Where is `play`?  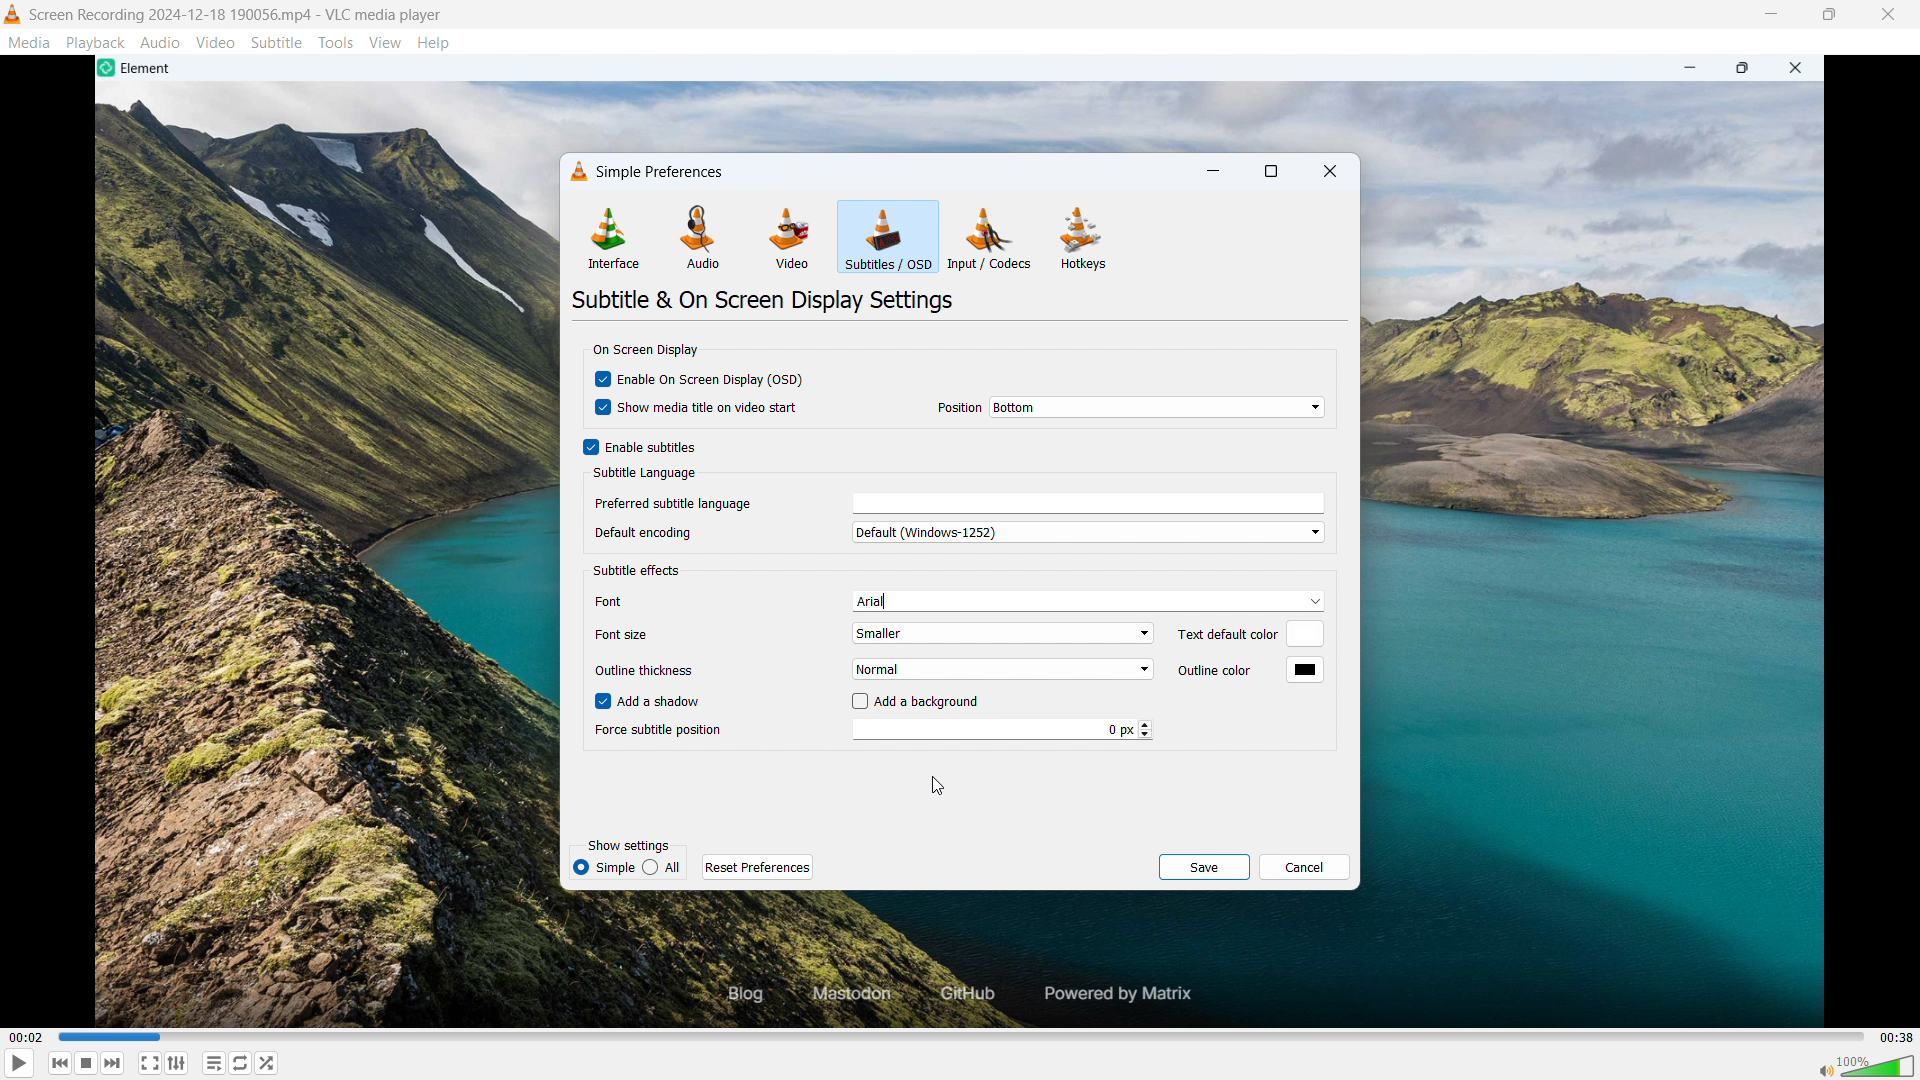 play is located at coordinates (20, 1063).